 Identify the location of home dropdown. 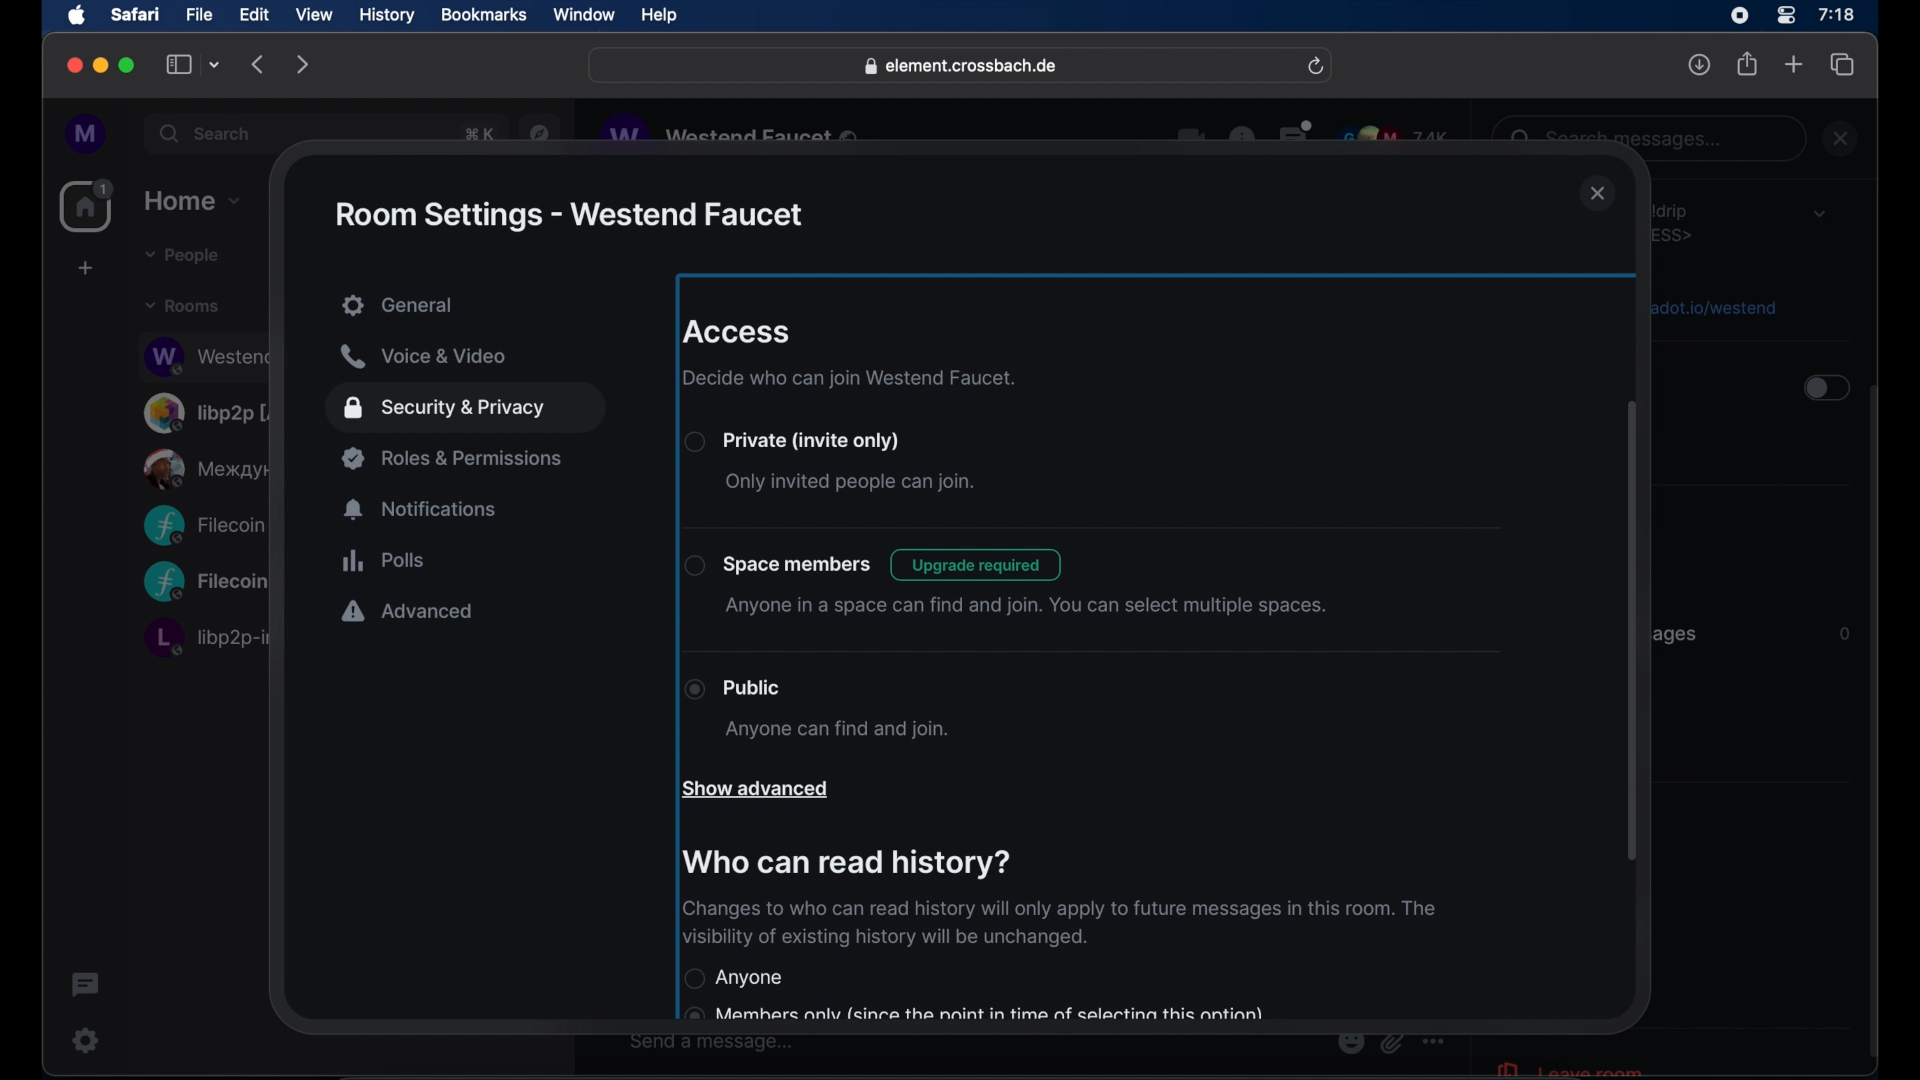
(192, 201).